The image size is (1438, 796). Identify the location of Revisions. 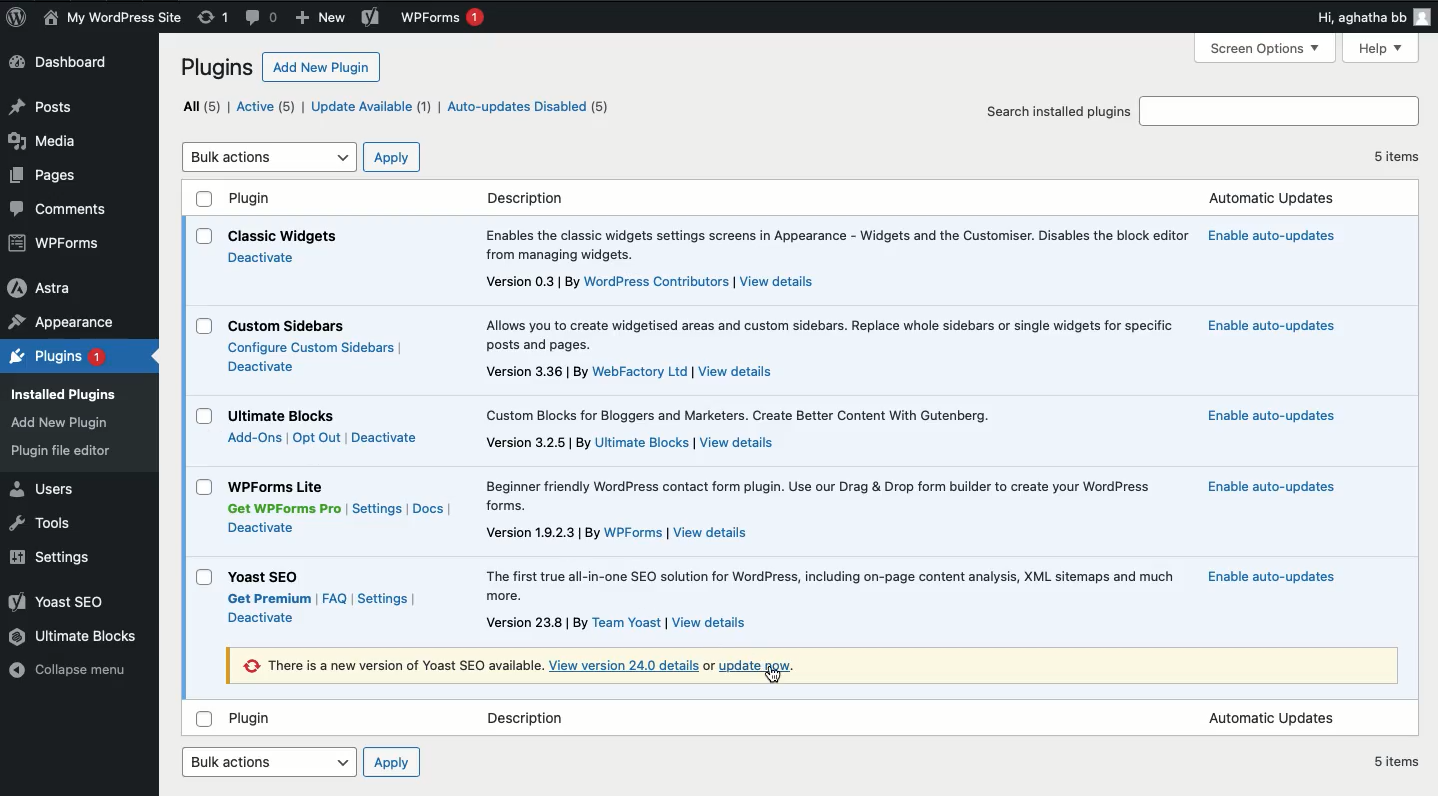
(211, 18).